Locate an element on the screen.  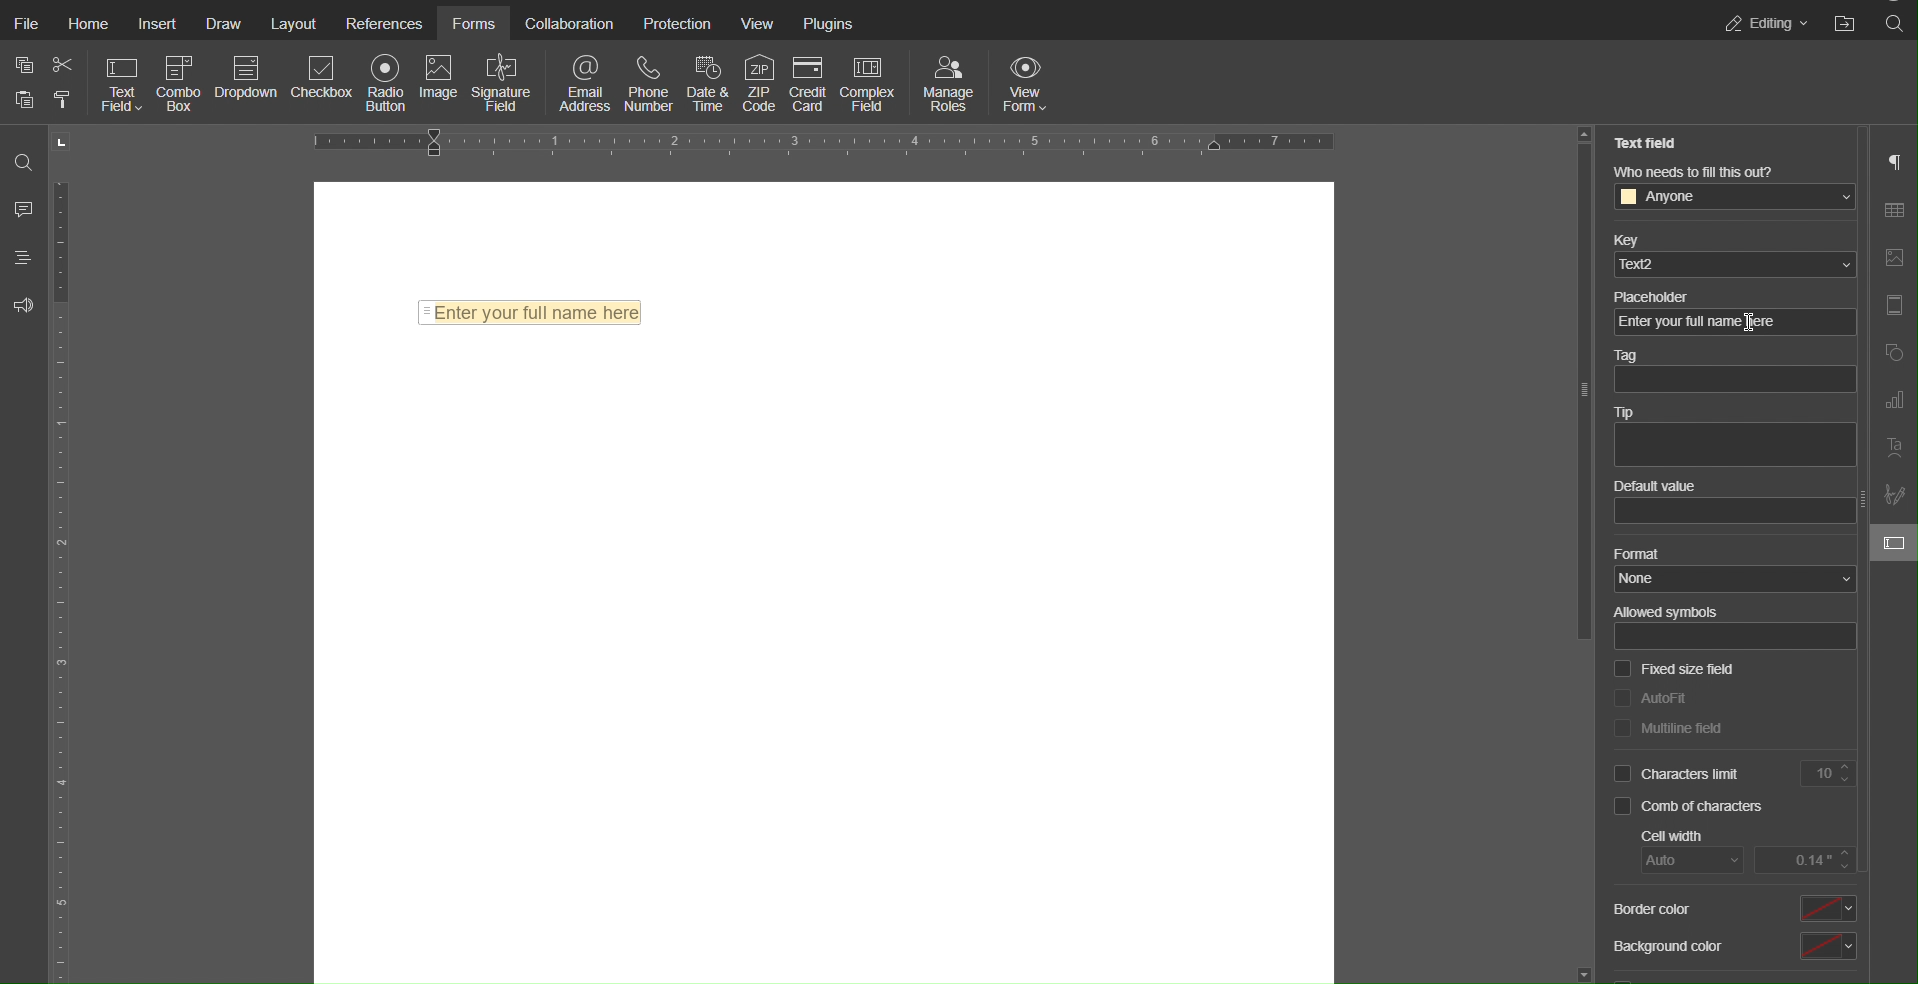
Editing is located at coordinates (1766, 21).